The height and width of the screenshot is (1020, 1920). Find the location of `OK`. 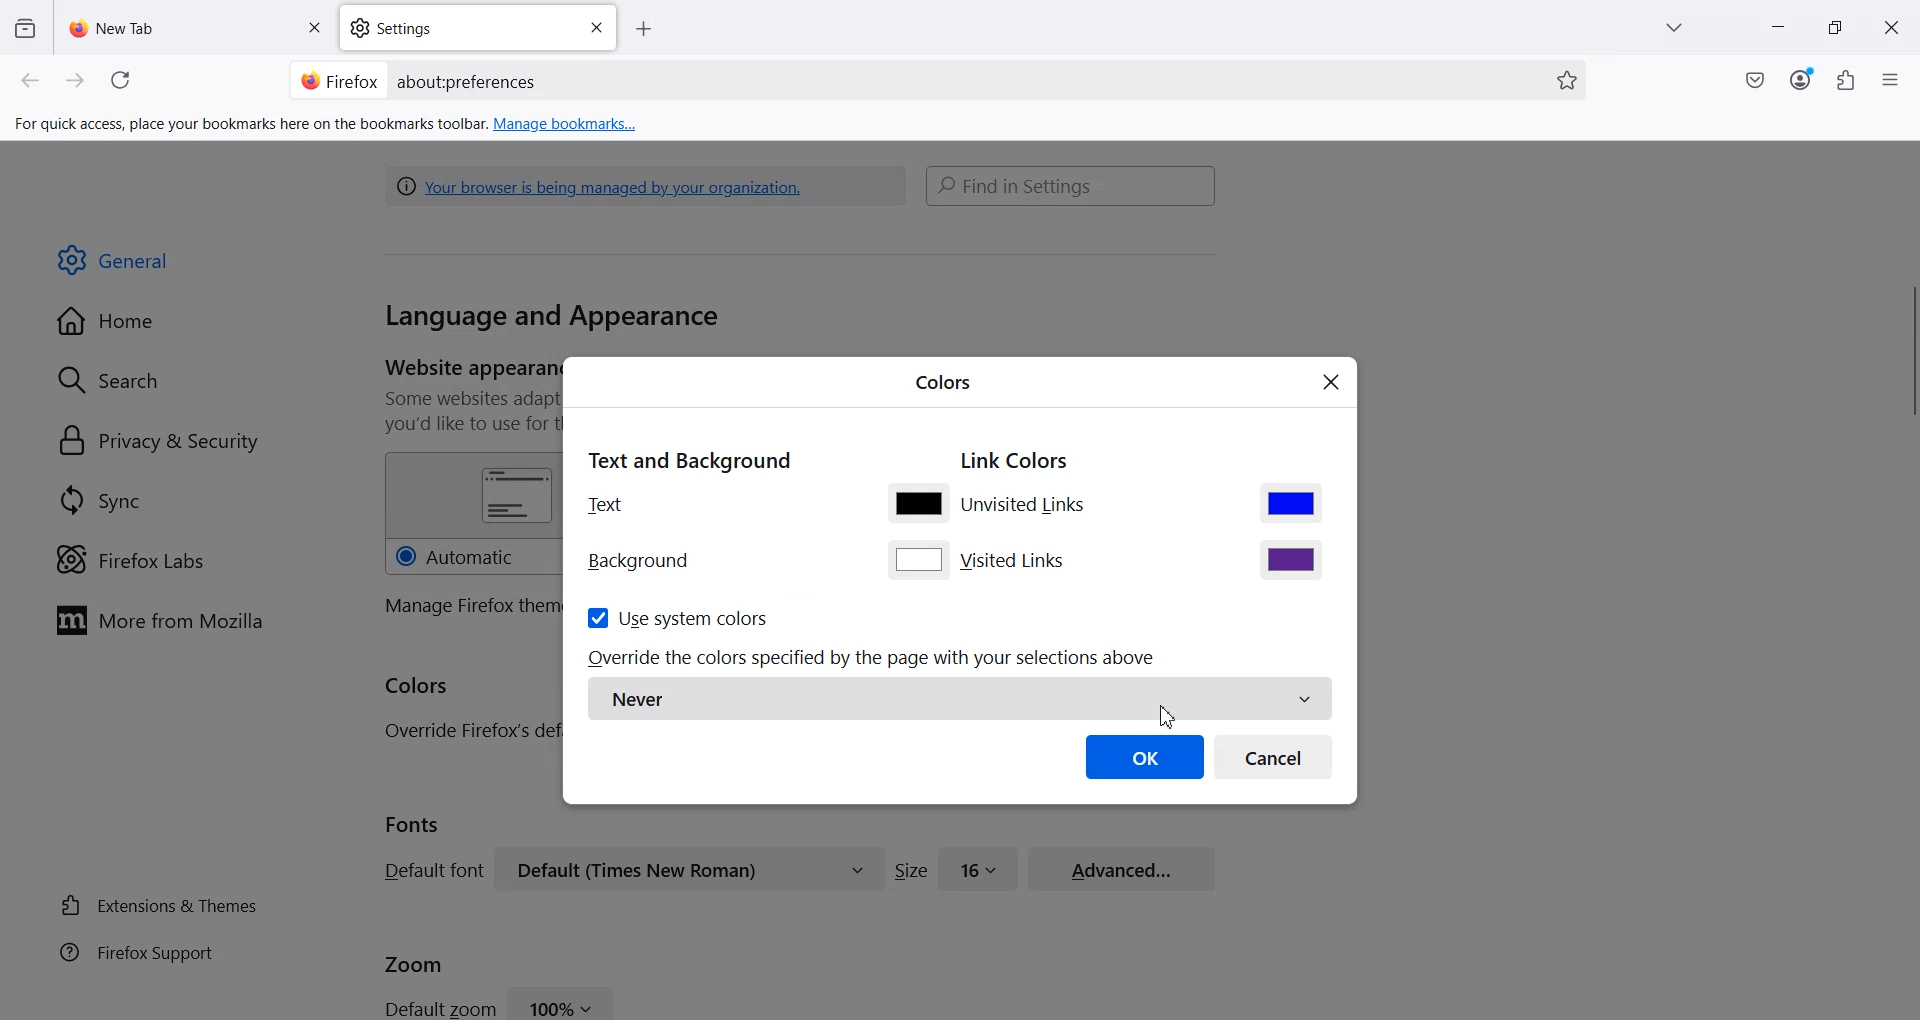

OK is located at coordinates (1145, 756).